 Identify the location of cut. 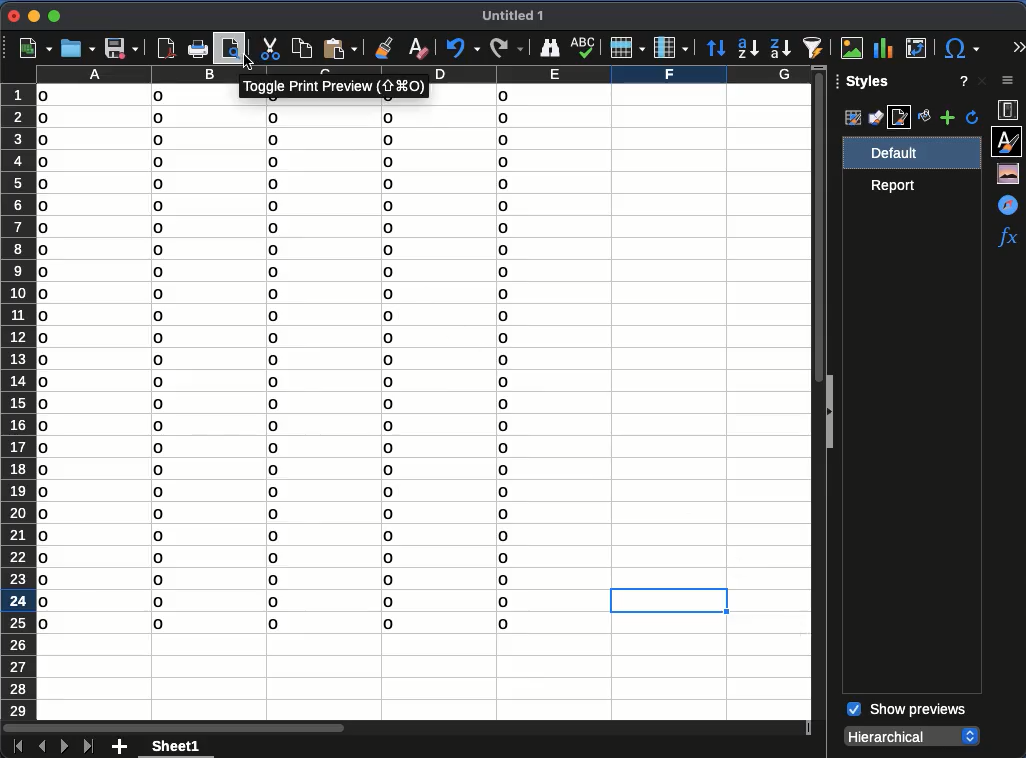
(269, 49).